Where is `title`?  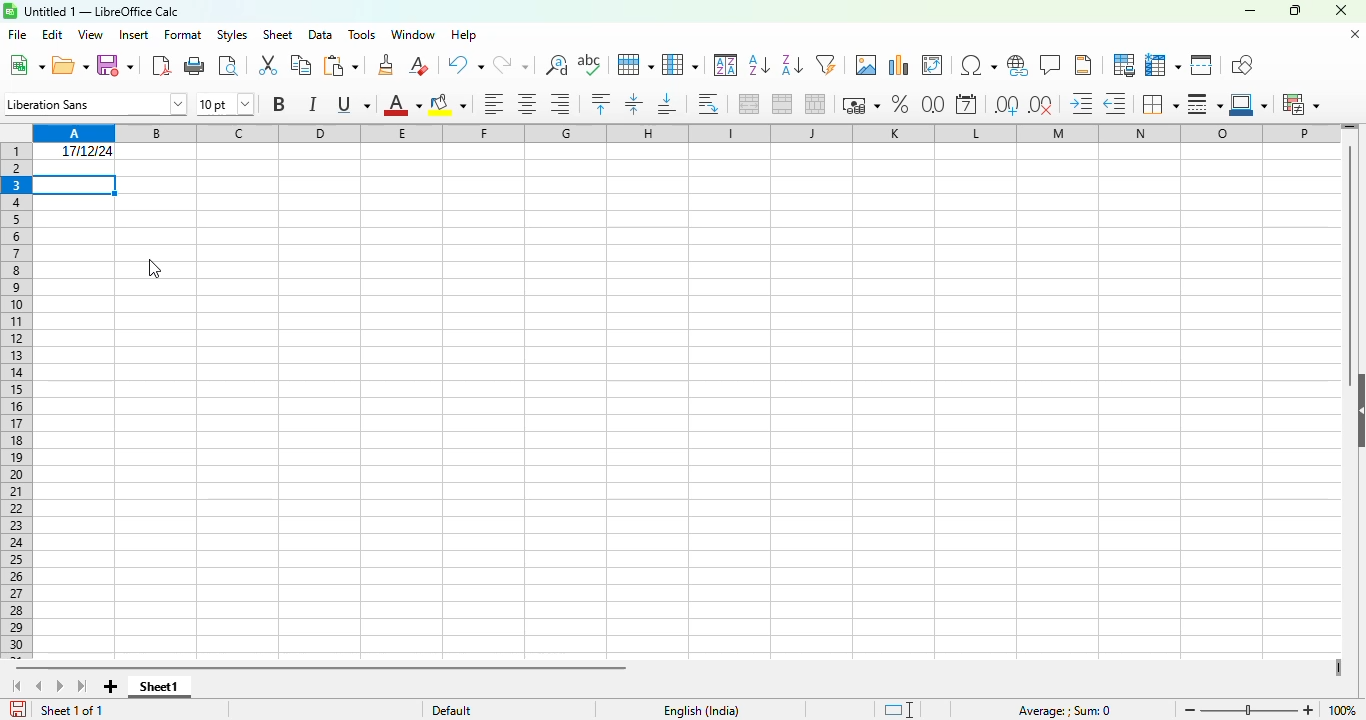
title is located at coordinates (102, 11).